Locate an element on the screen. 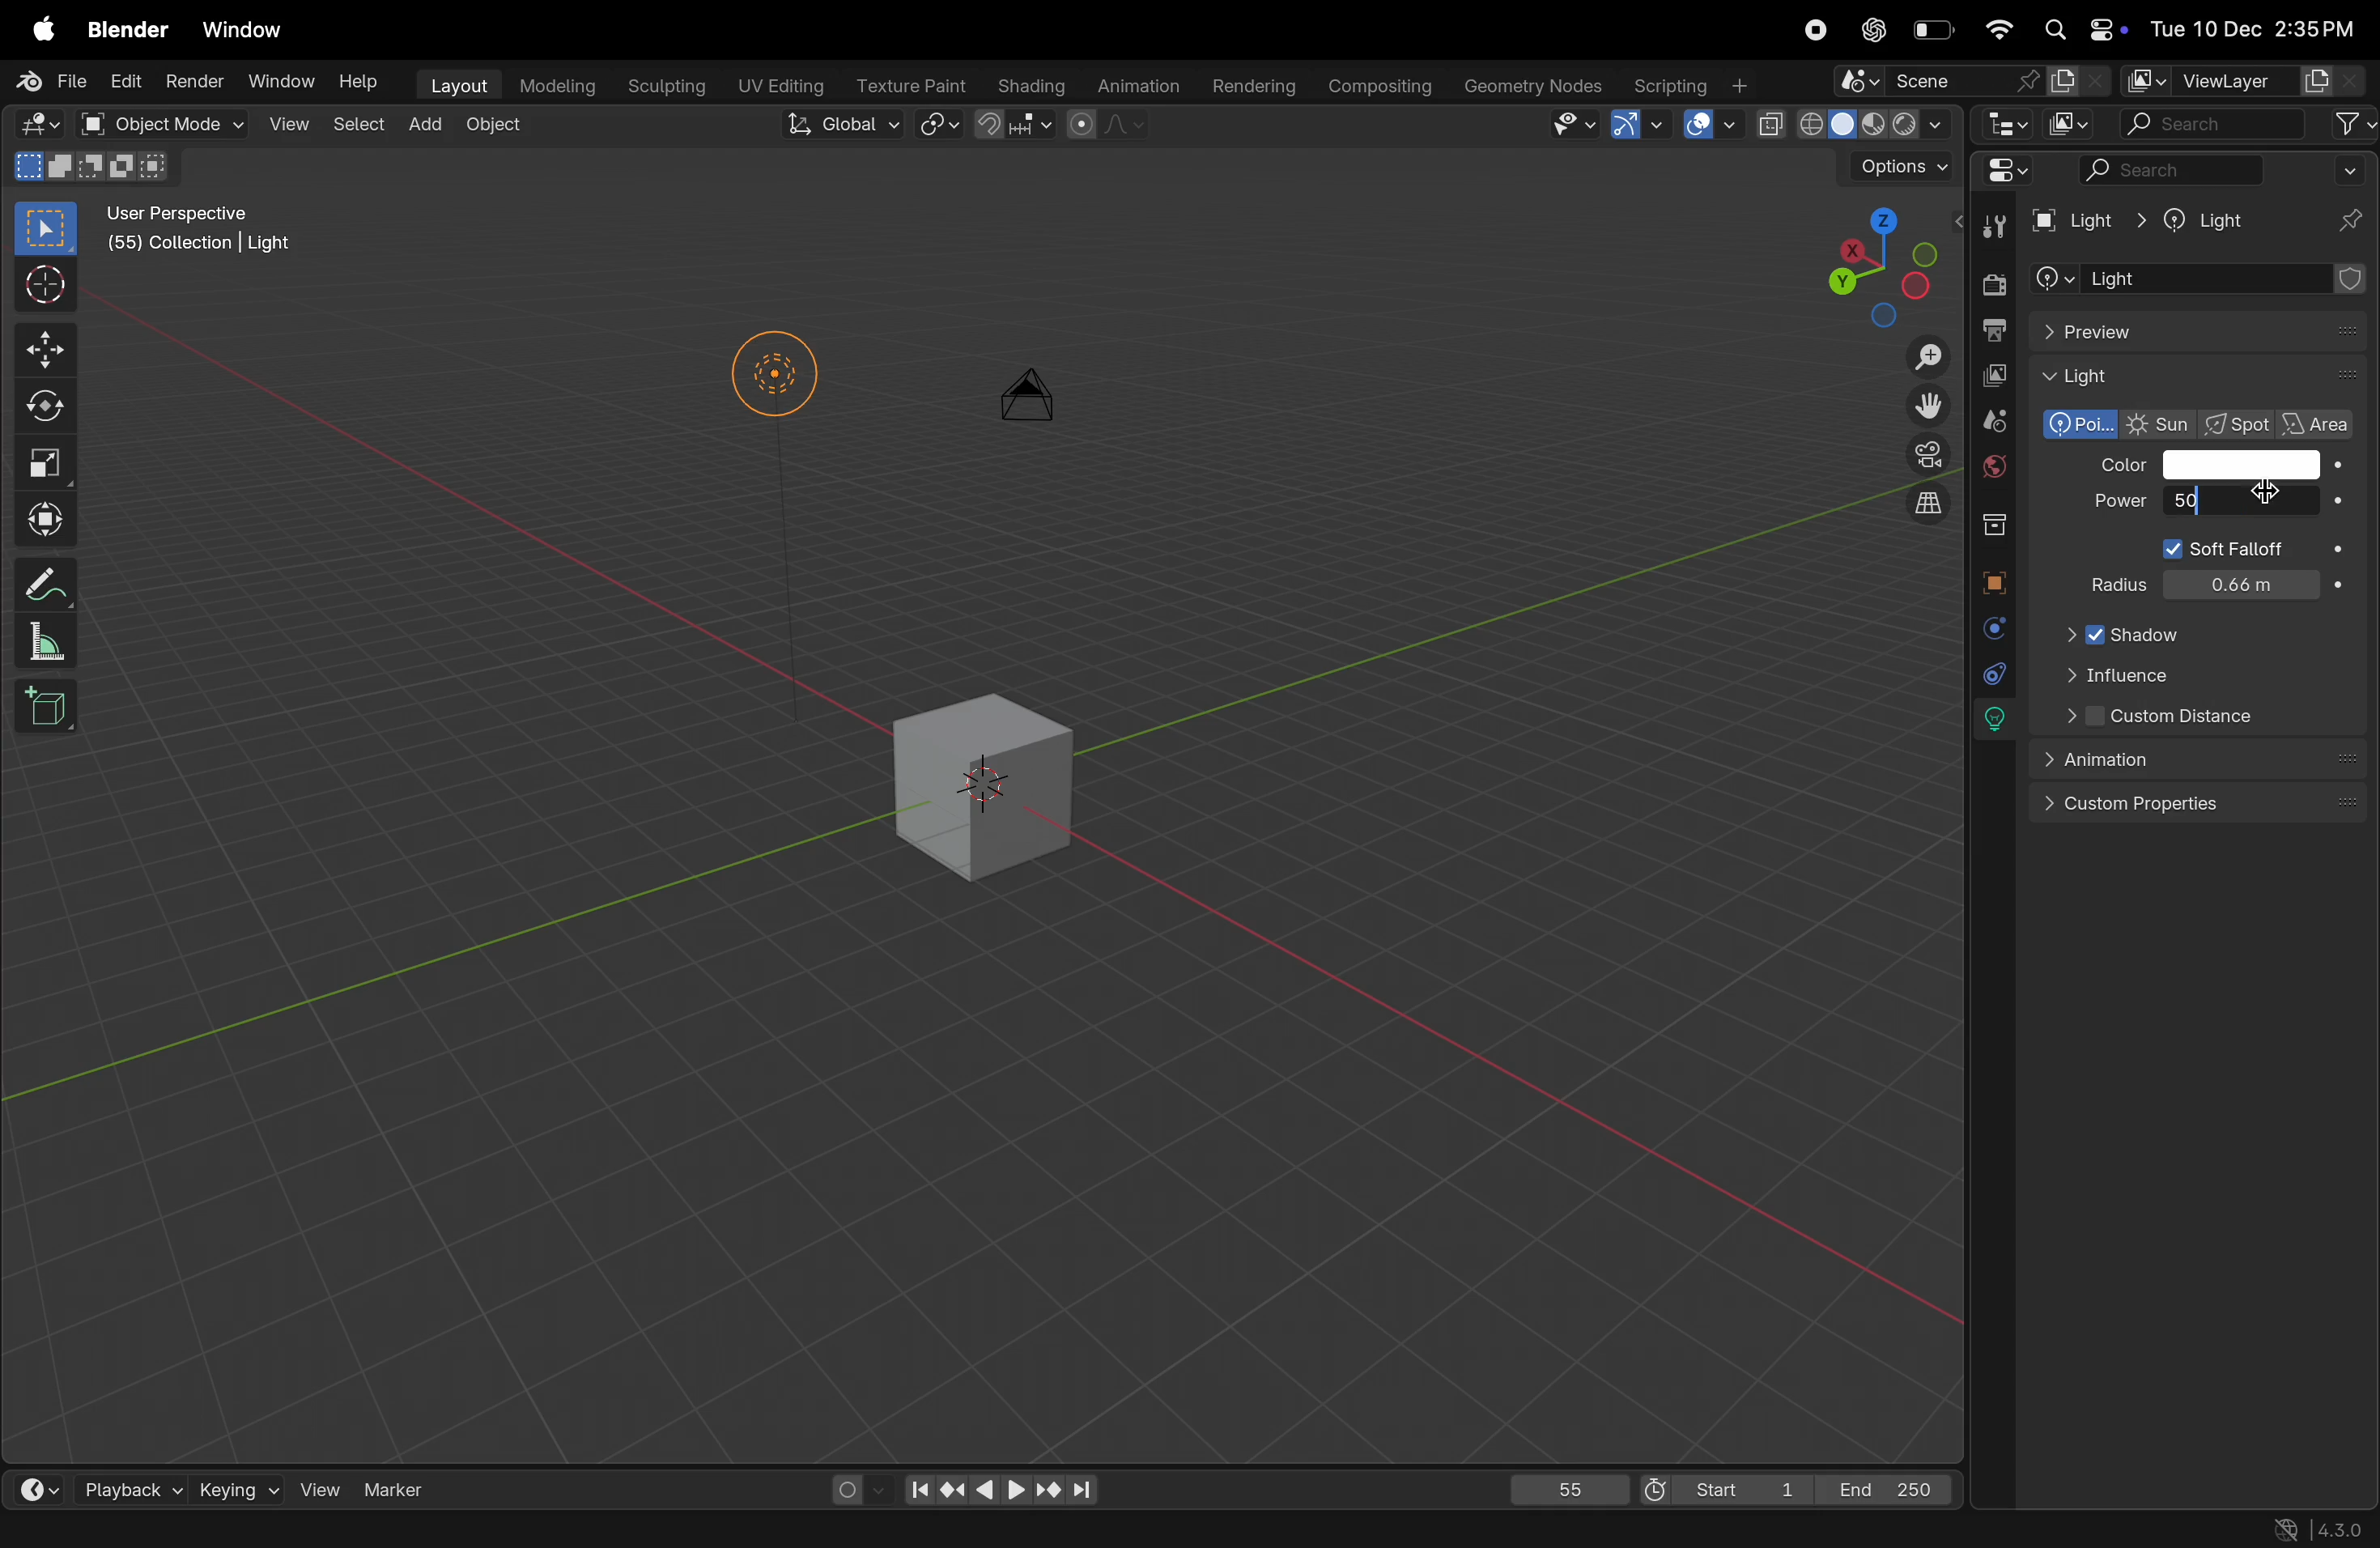  window is located at coordinates (247, 29).